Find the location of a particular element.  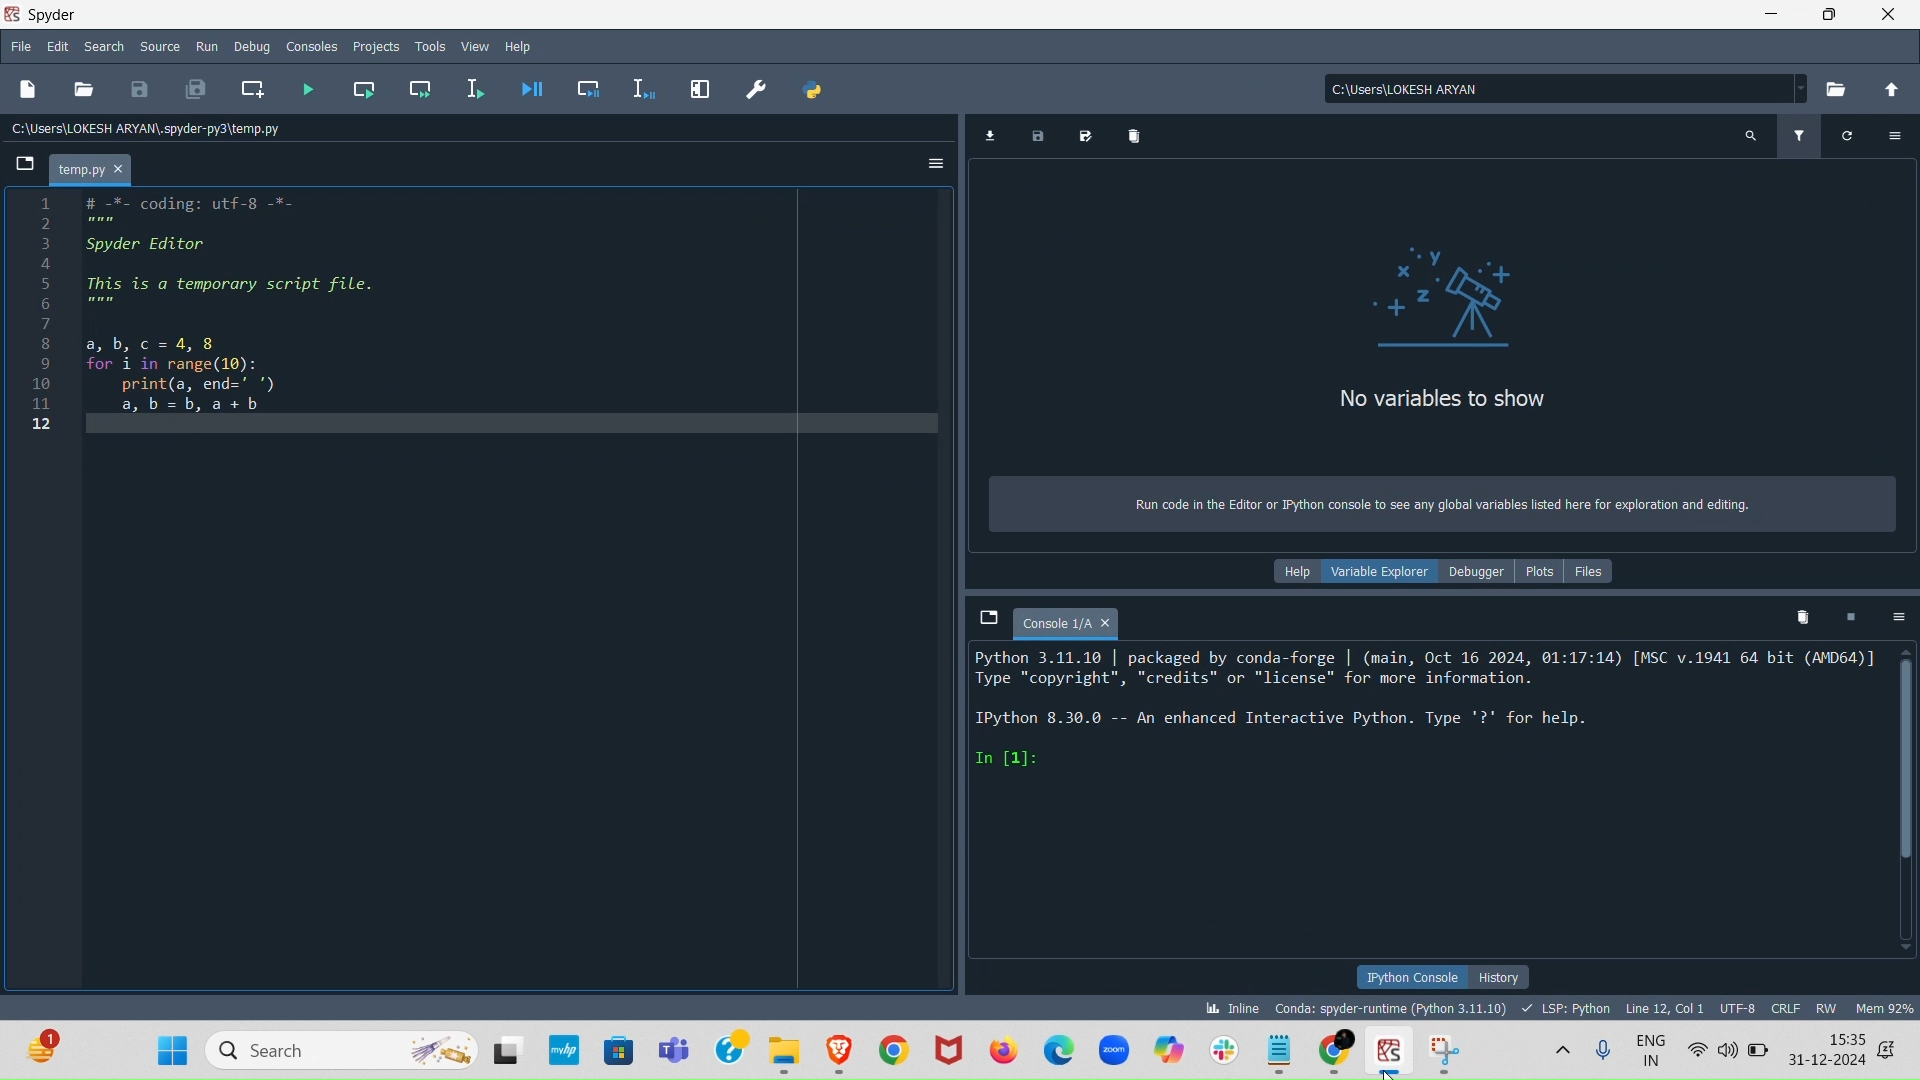

Remove all variables is located at coordinates (1133, 135).